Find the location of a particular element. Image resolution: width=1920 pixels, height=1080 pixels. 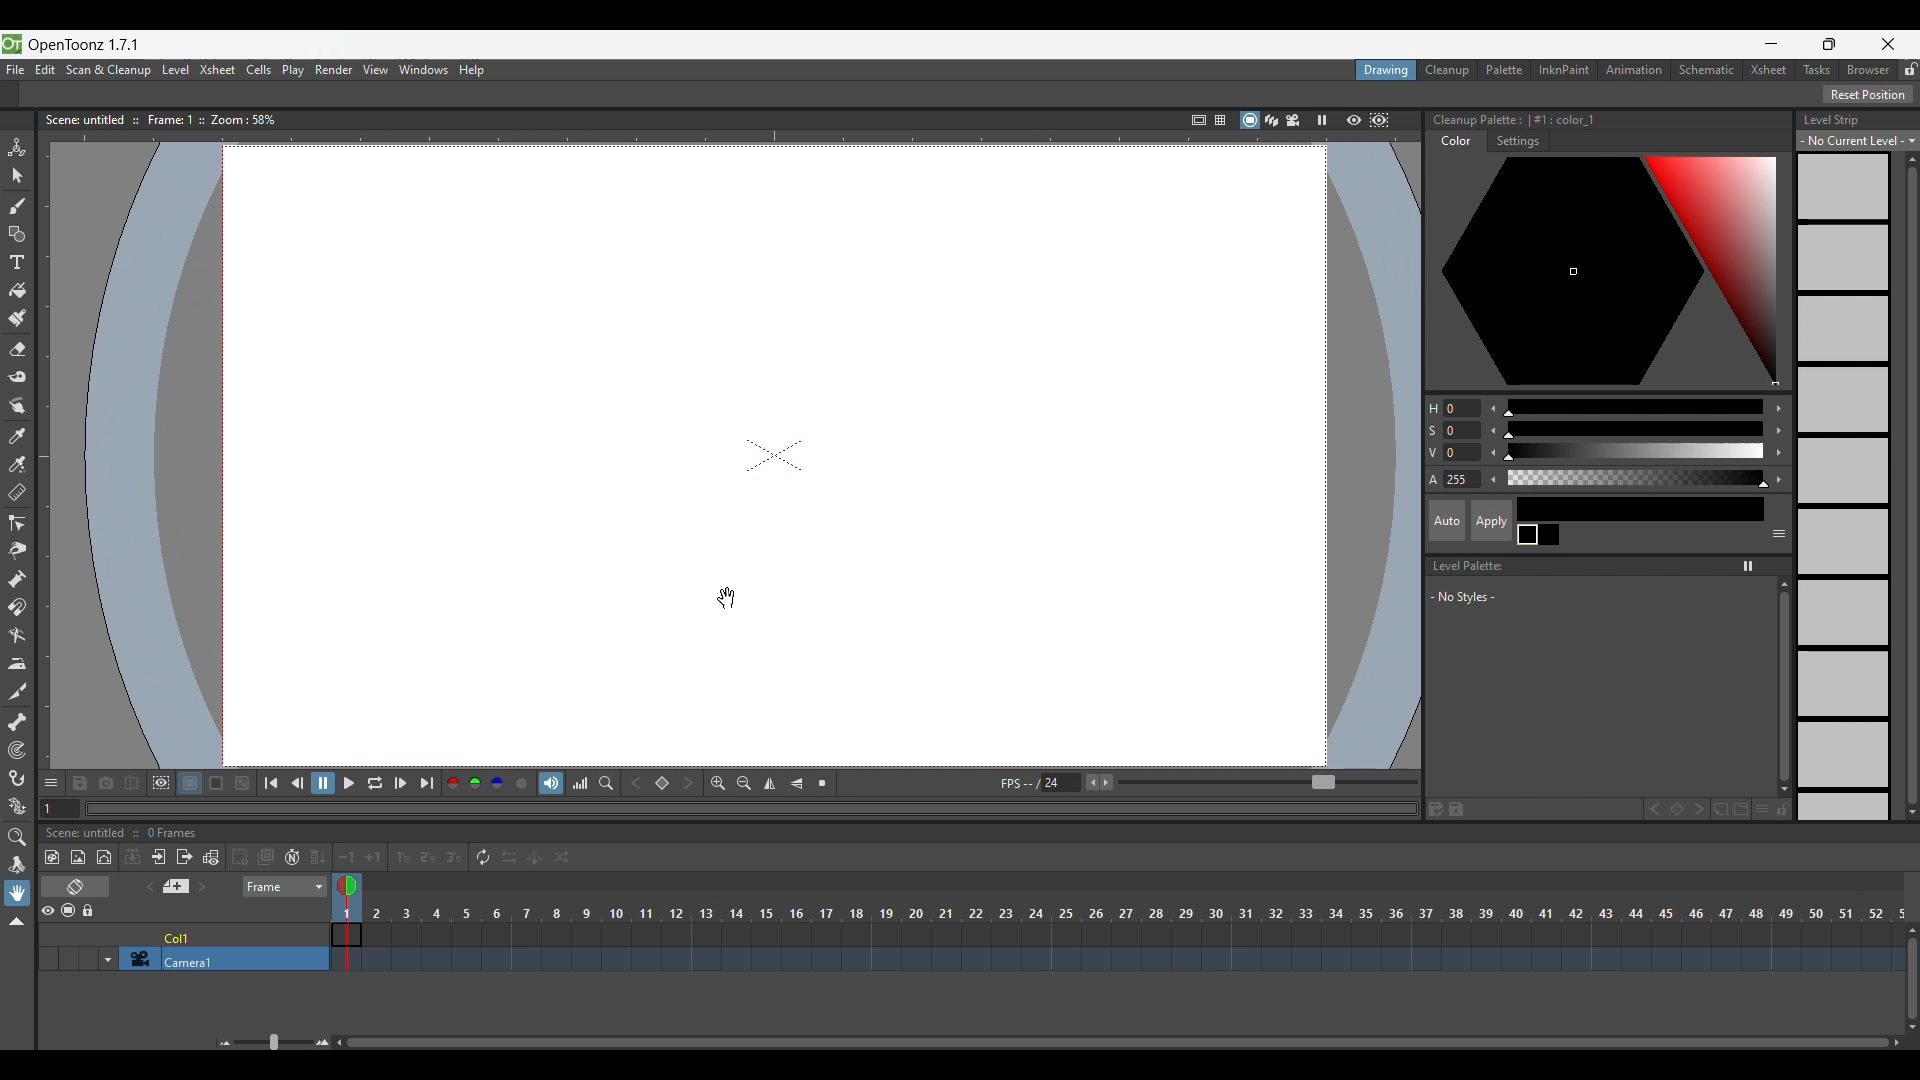

Safe area is located at coordinates (1189, 118).